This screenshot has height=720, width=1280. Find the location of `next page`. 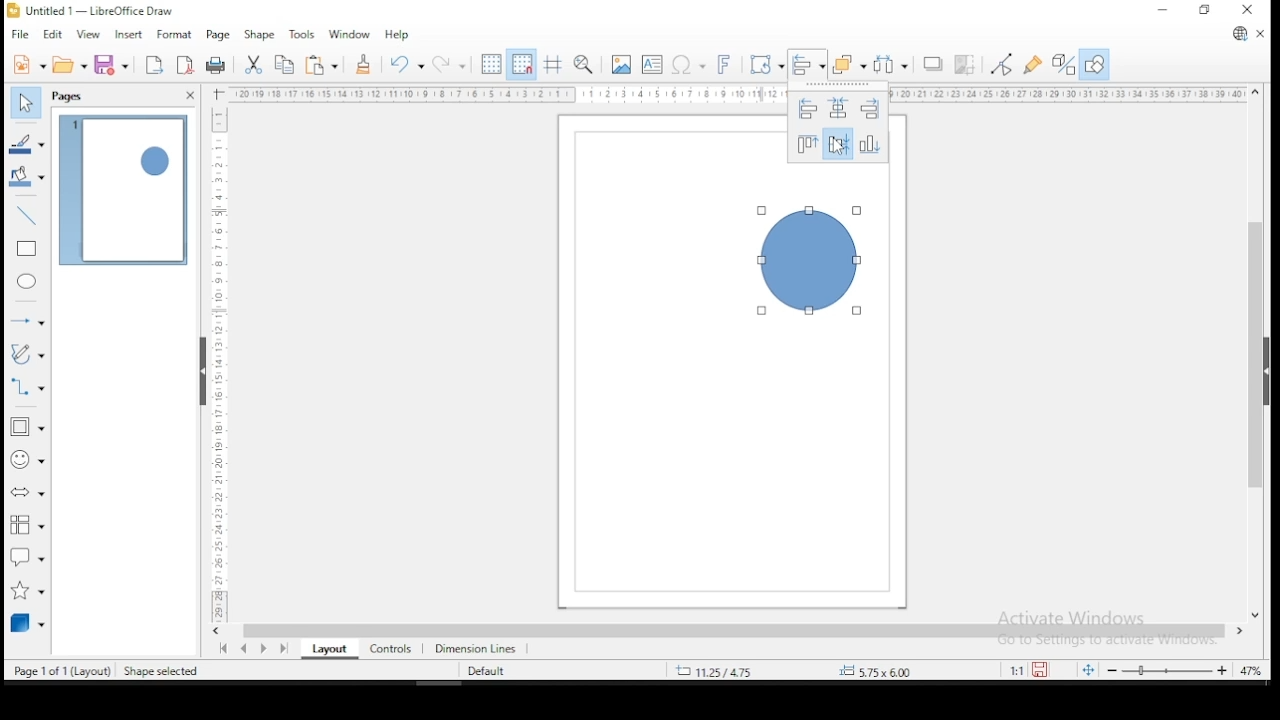

next page is located at coordinates (268, 648).